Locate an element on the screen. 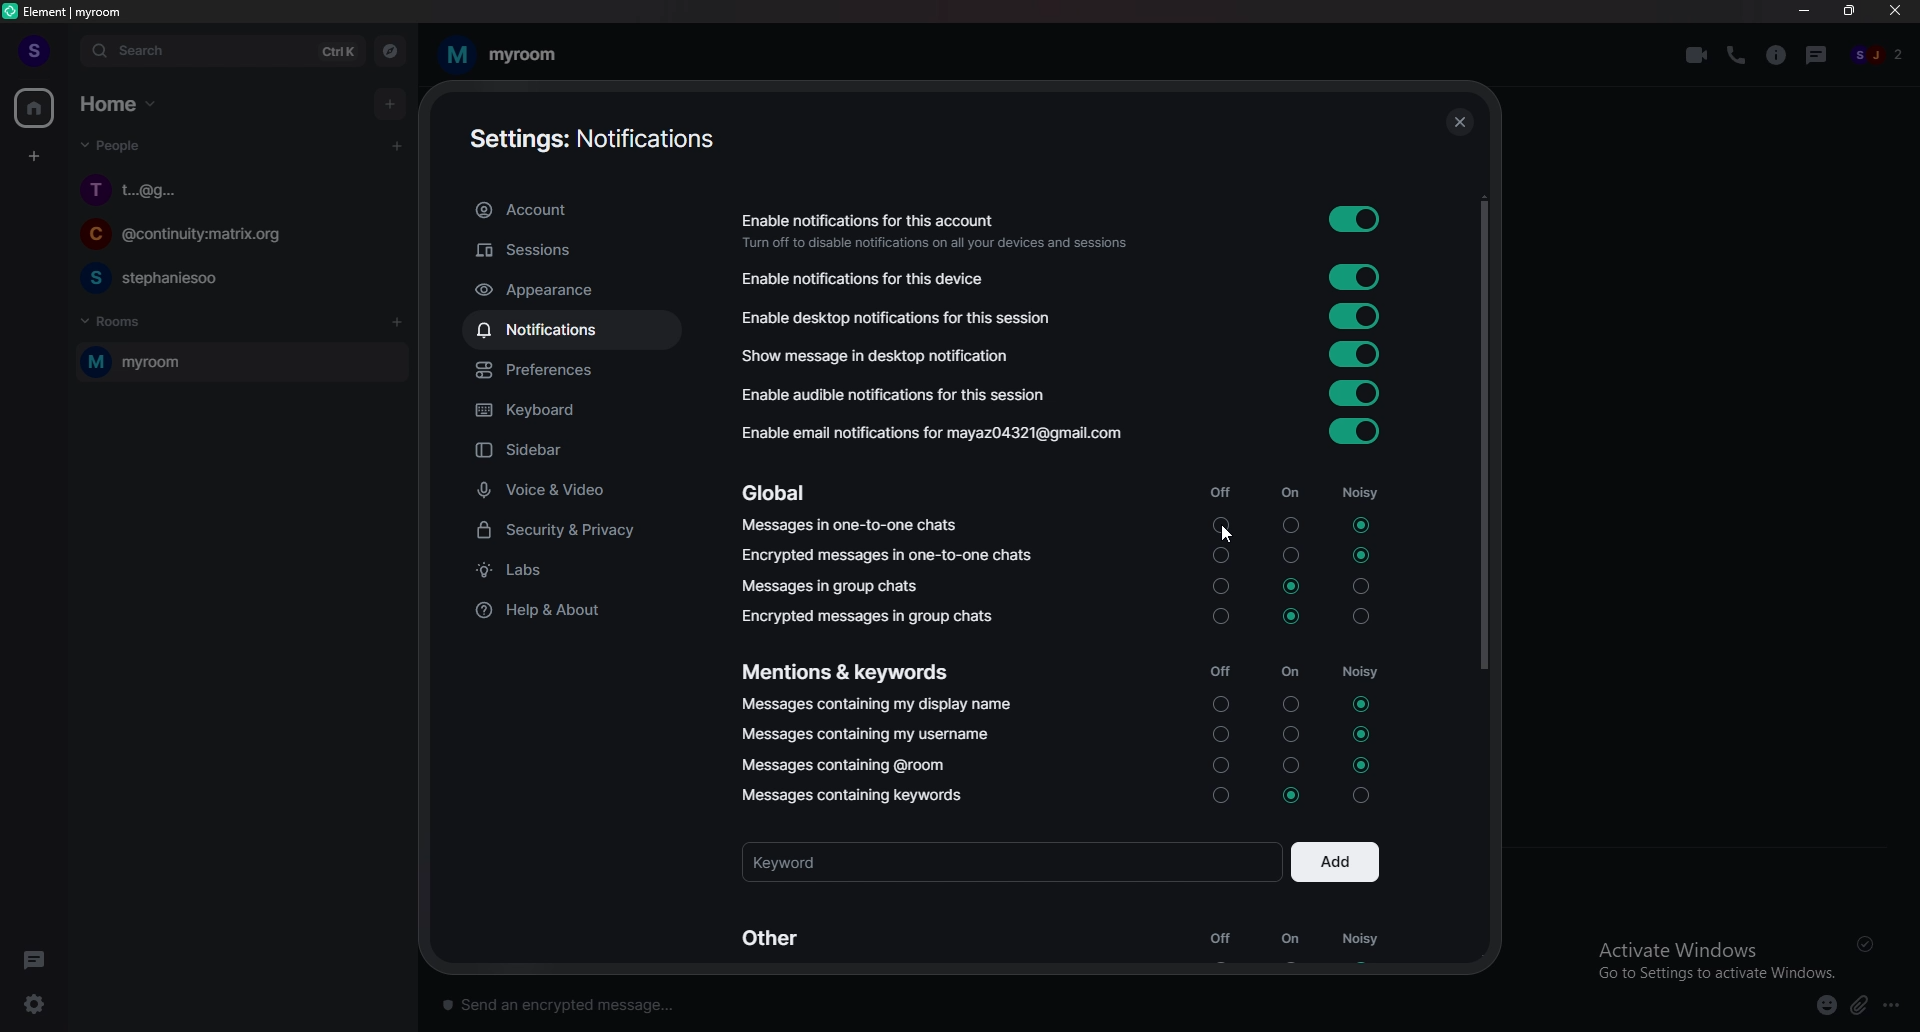  off is located at coordinates (1219, 939).